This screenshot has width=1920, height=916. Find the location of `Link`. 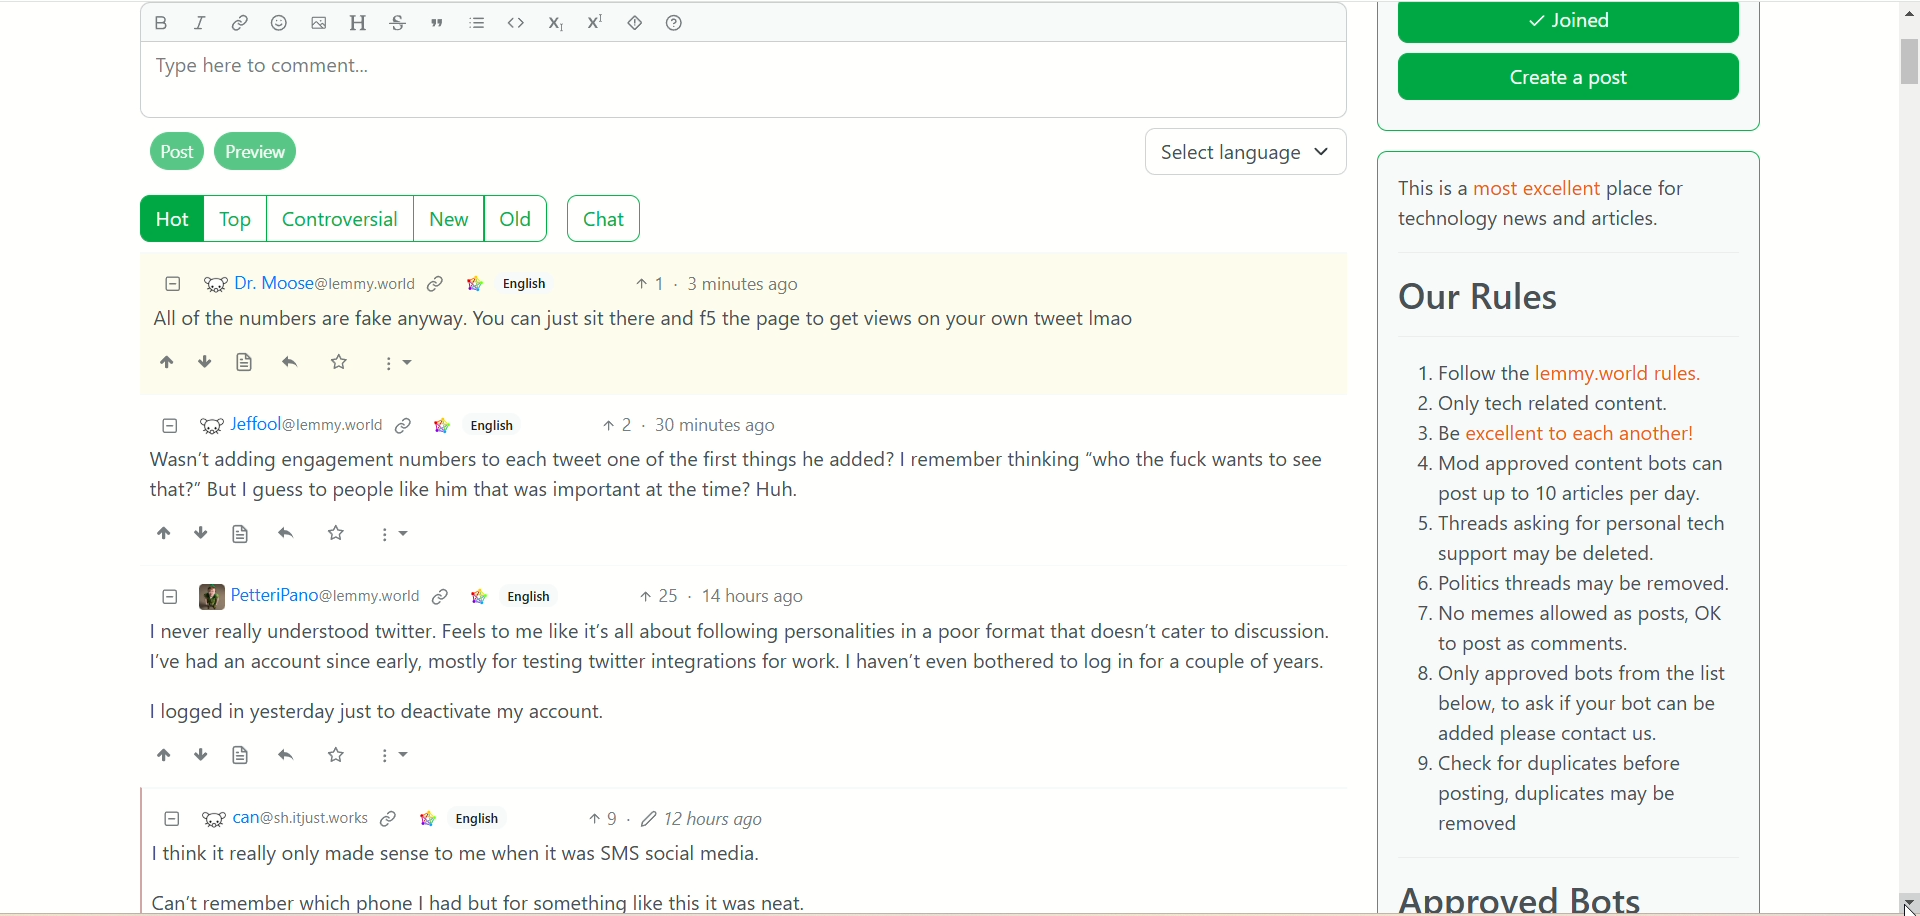

Link is located at coordinates (476, 283).